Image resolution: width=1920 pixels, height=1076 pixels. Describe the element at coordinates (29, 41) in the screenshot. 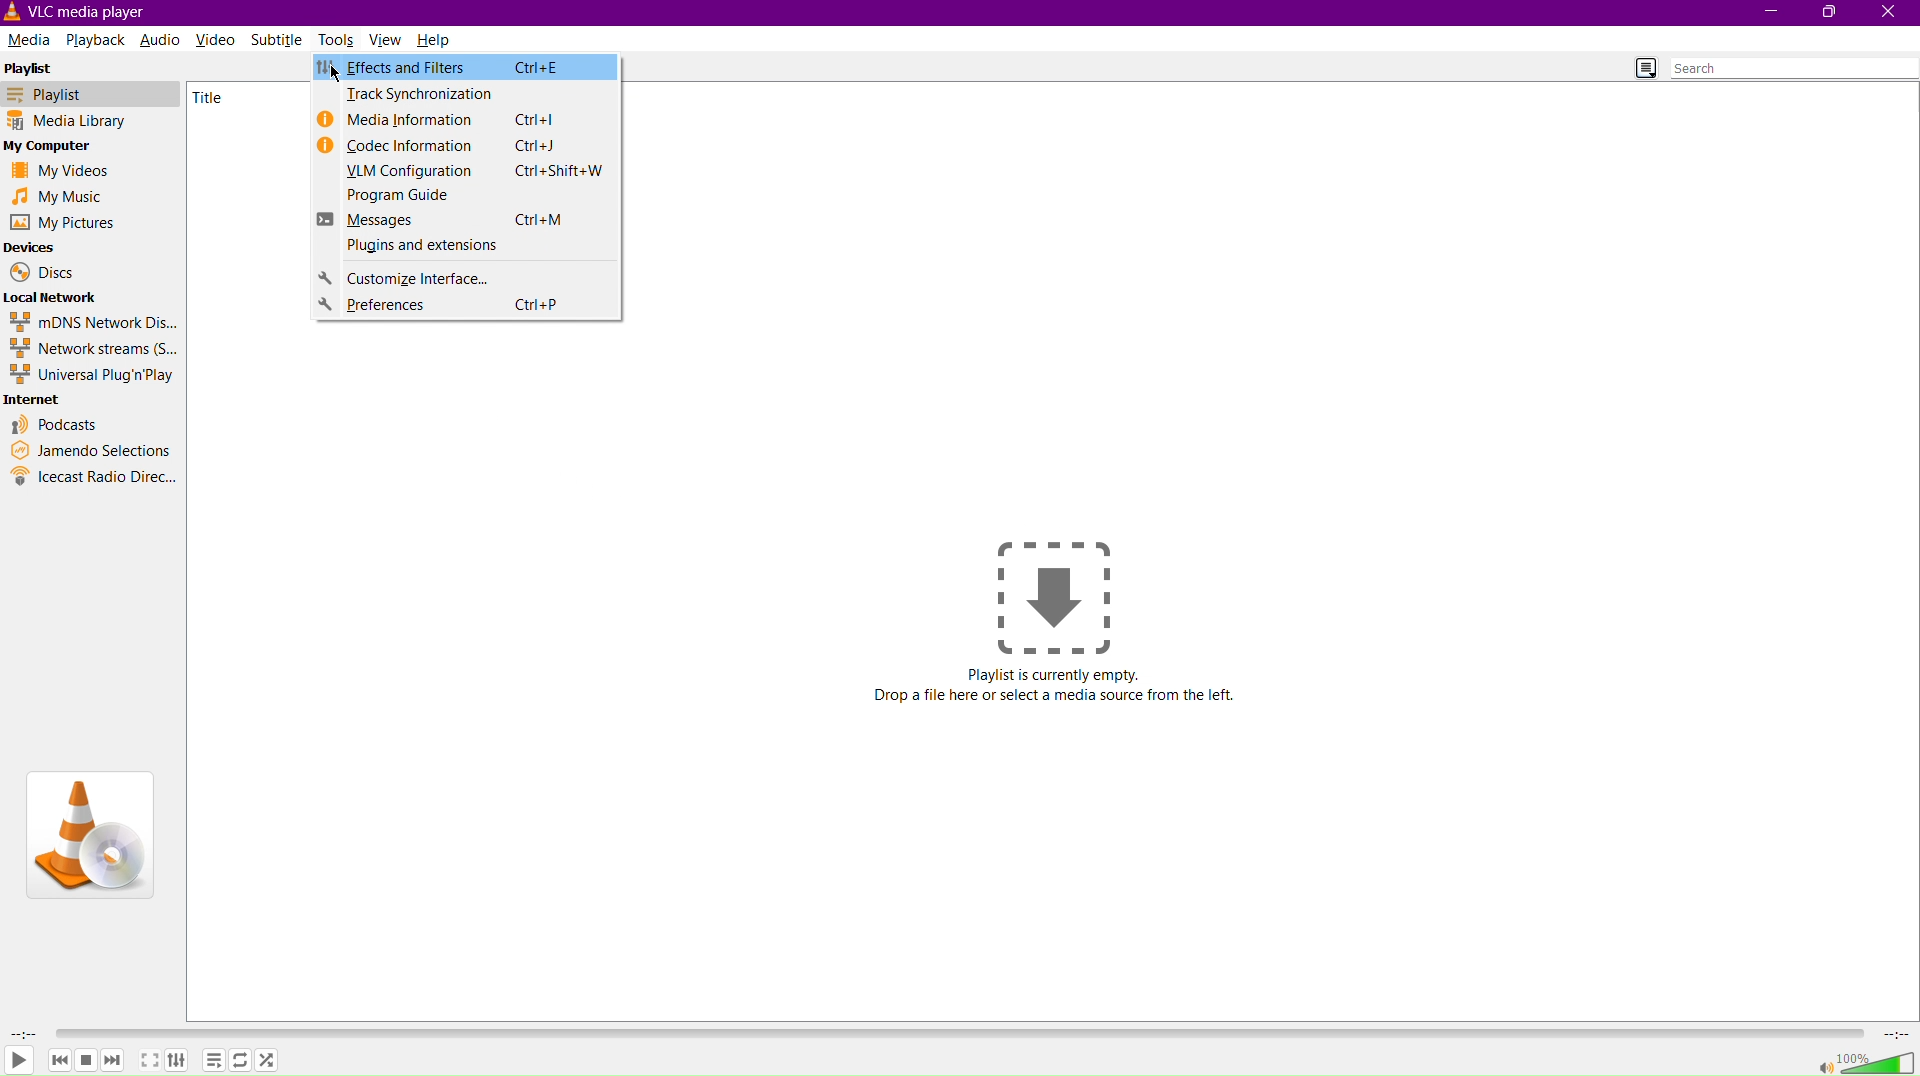

I see `Media` at that location.